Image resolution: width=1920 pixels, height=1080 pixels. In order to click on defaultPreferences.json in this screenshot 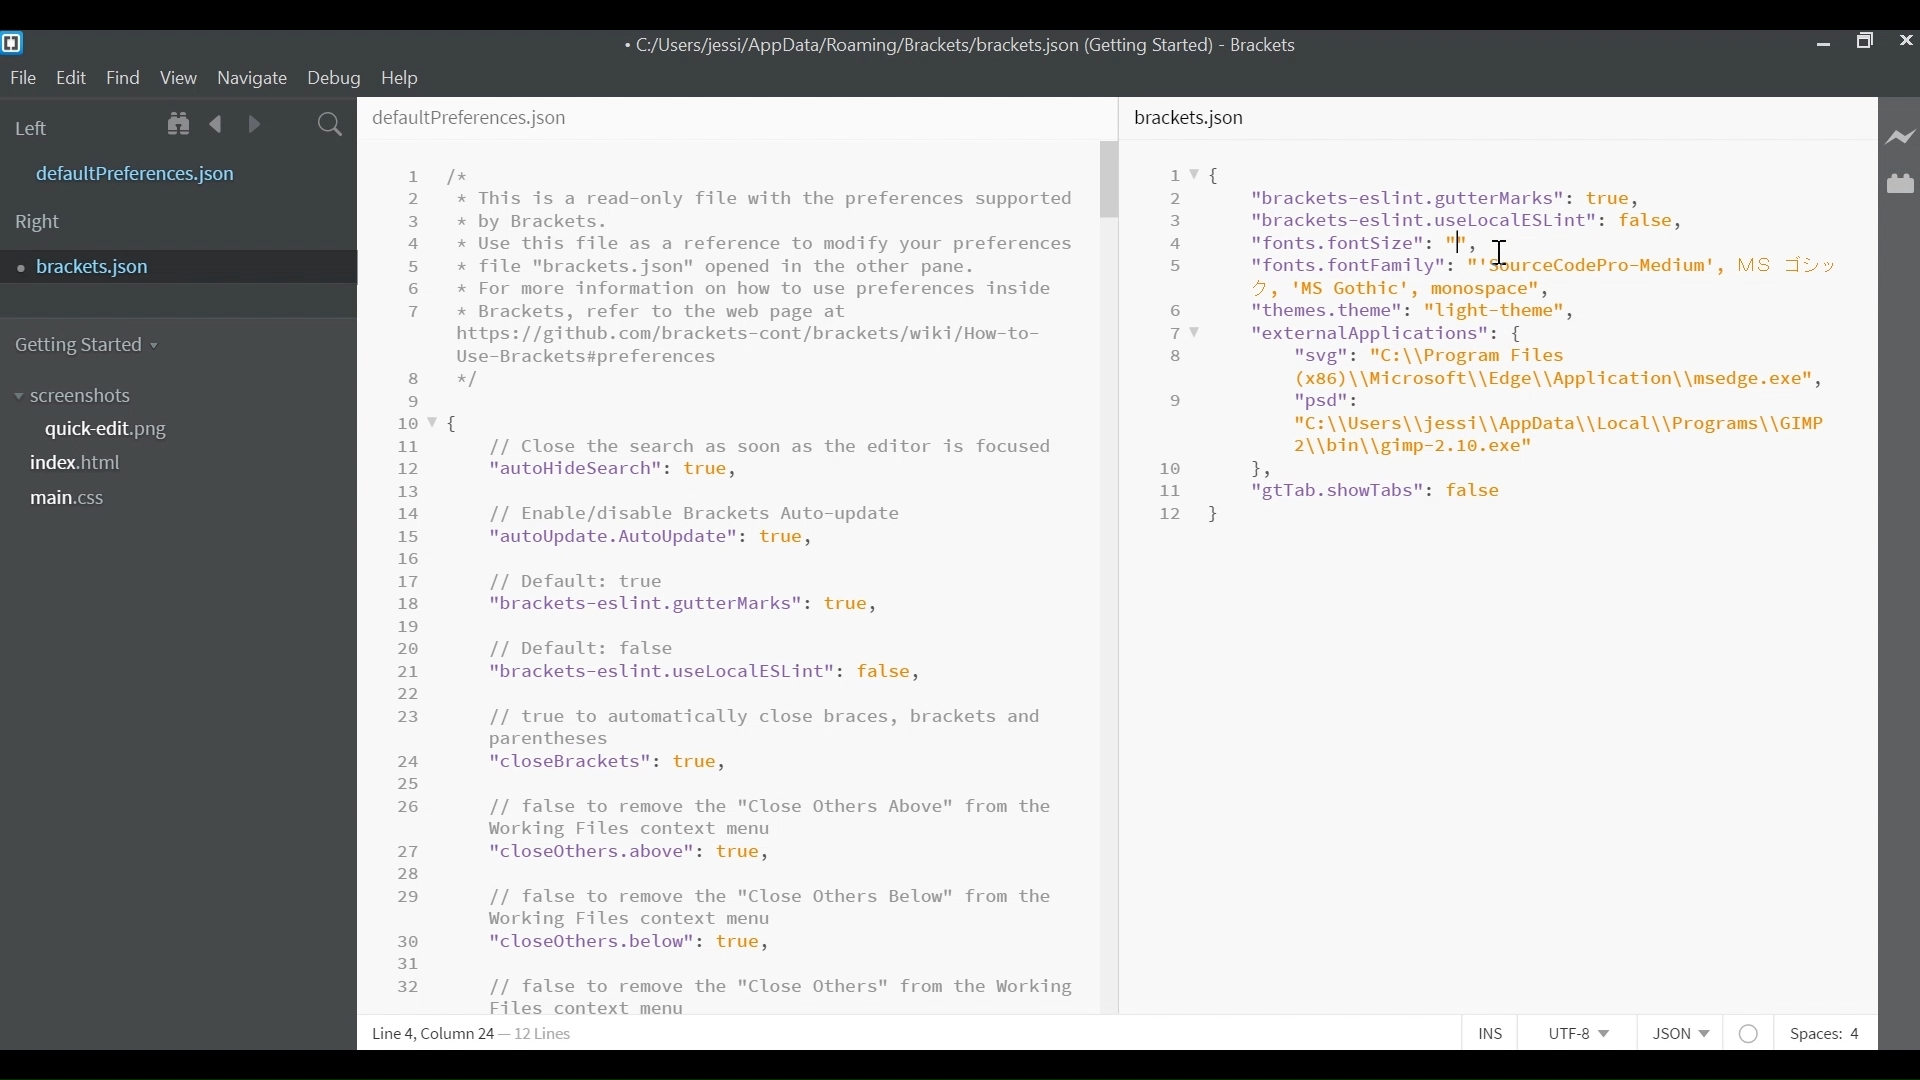, I will do `click(472, 117)`.